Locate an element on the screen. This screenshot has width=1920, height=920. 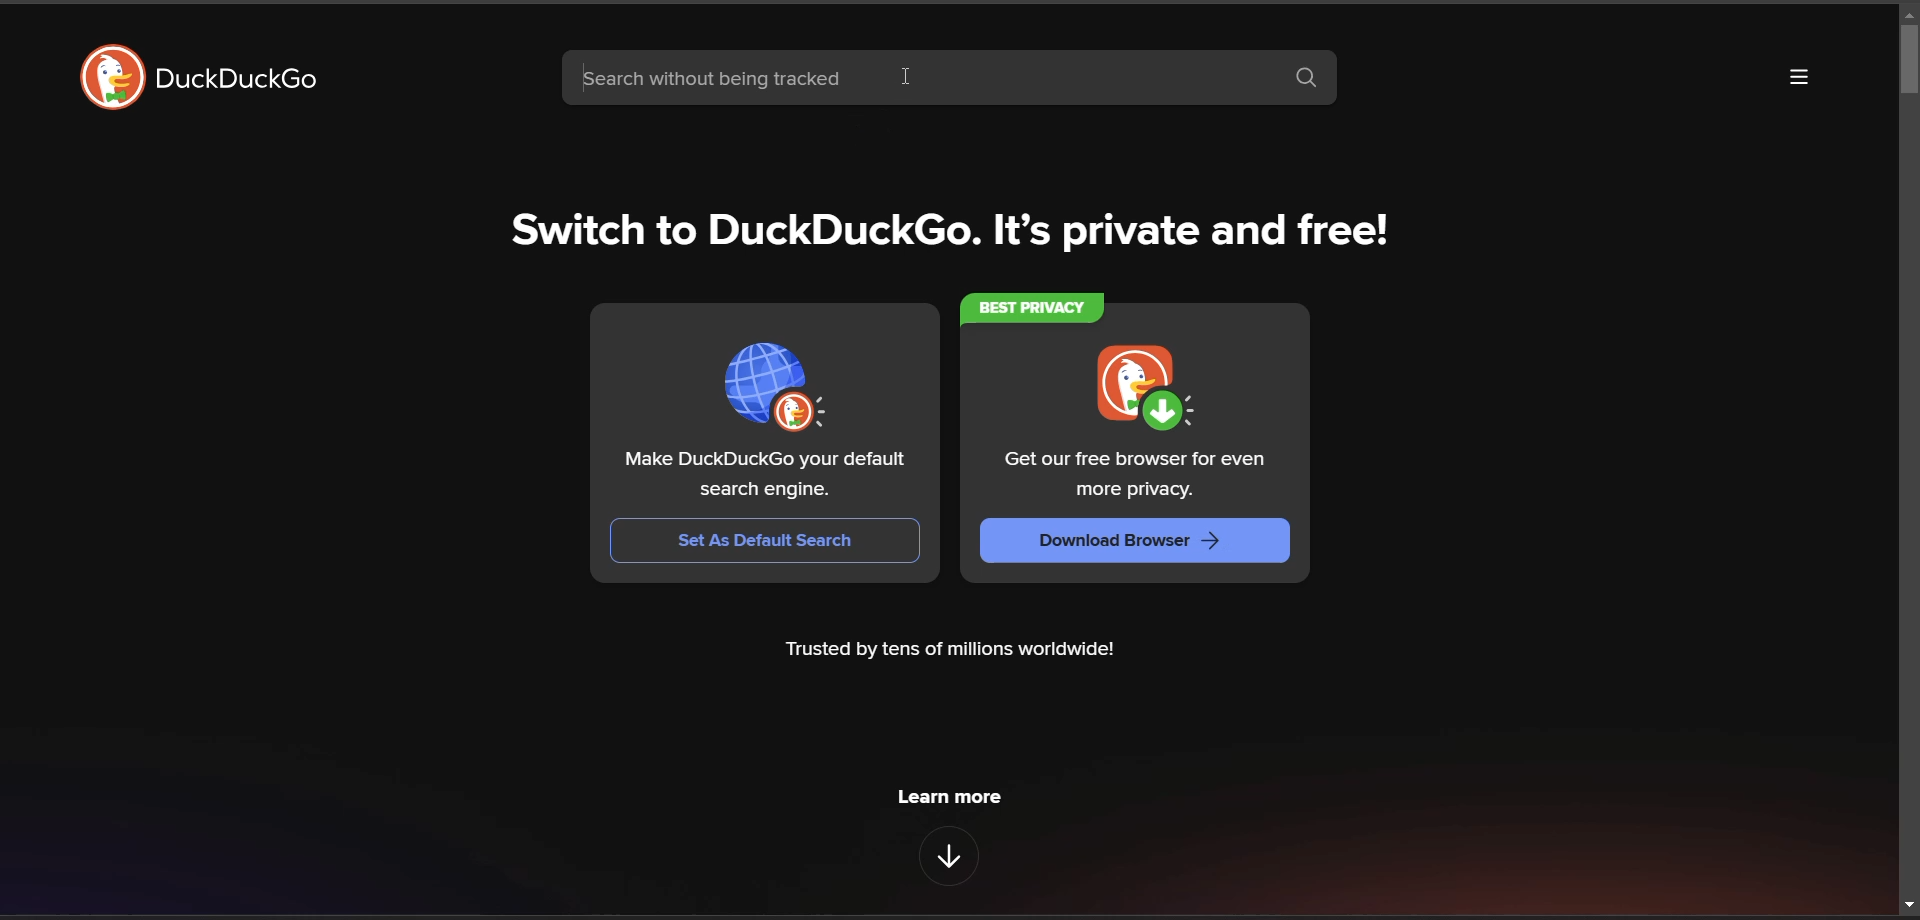
search button is located at coordinates (1306, 80).